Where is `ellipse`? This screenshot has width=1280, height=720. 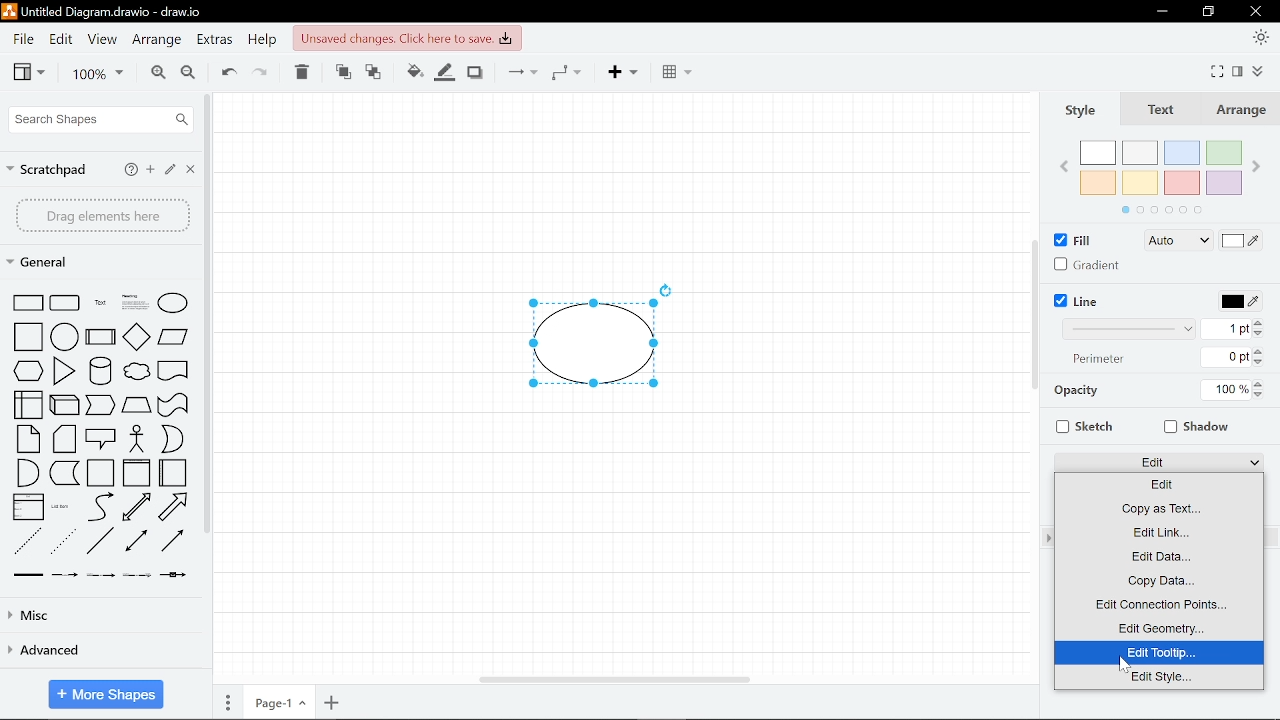
ellipse is located at coordinates (175, 303).